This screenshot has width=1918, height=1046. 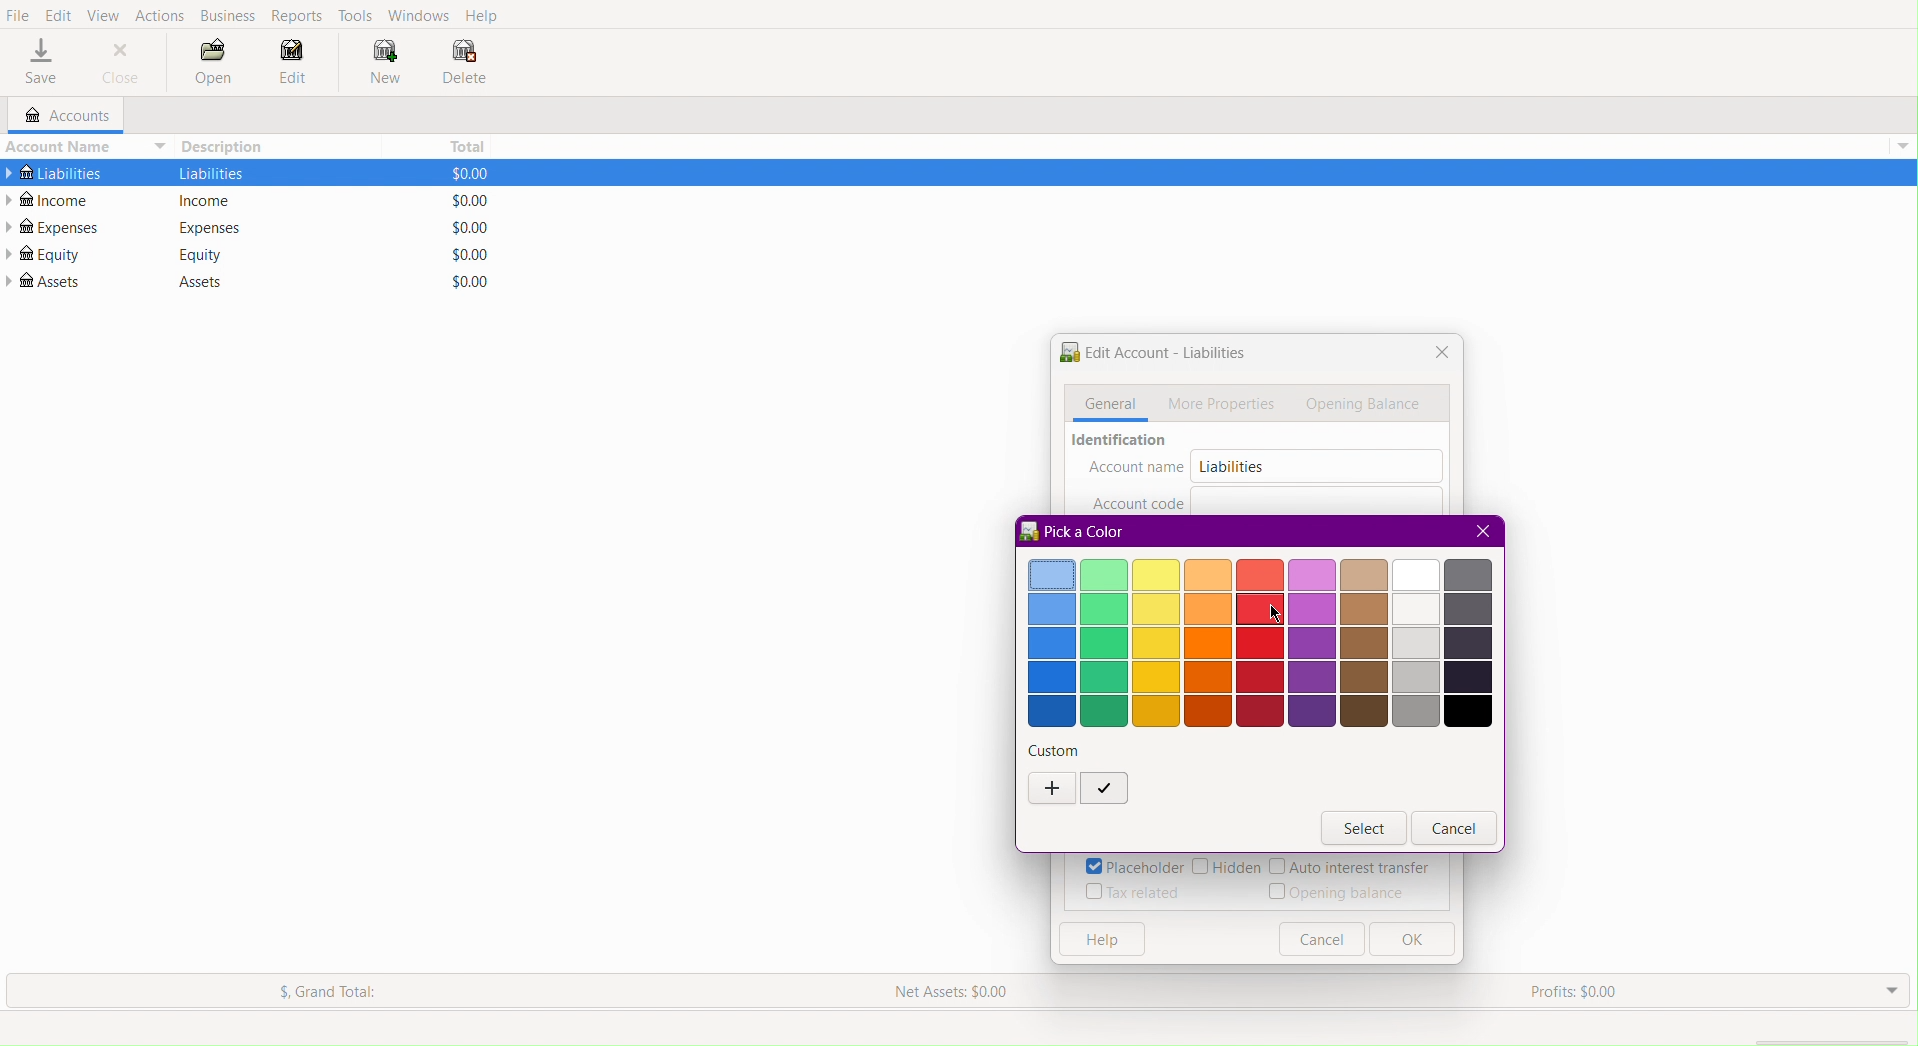 What do you see at coordinates (1351, 868) in the screenshot?
I see `Auto interest transfer` at bounding box center [1351, 868].